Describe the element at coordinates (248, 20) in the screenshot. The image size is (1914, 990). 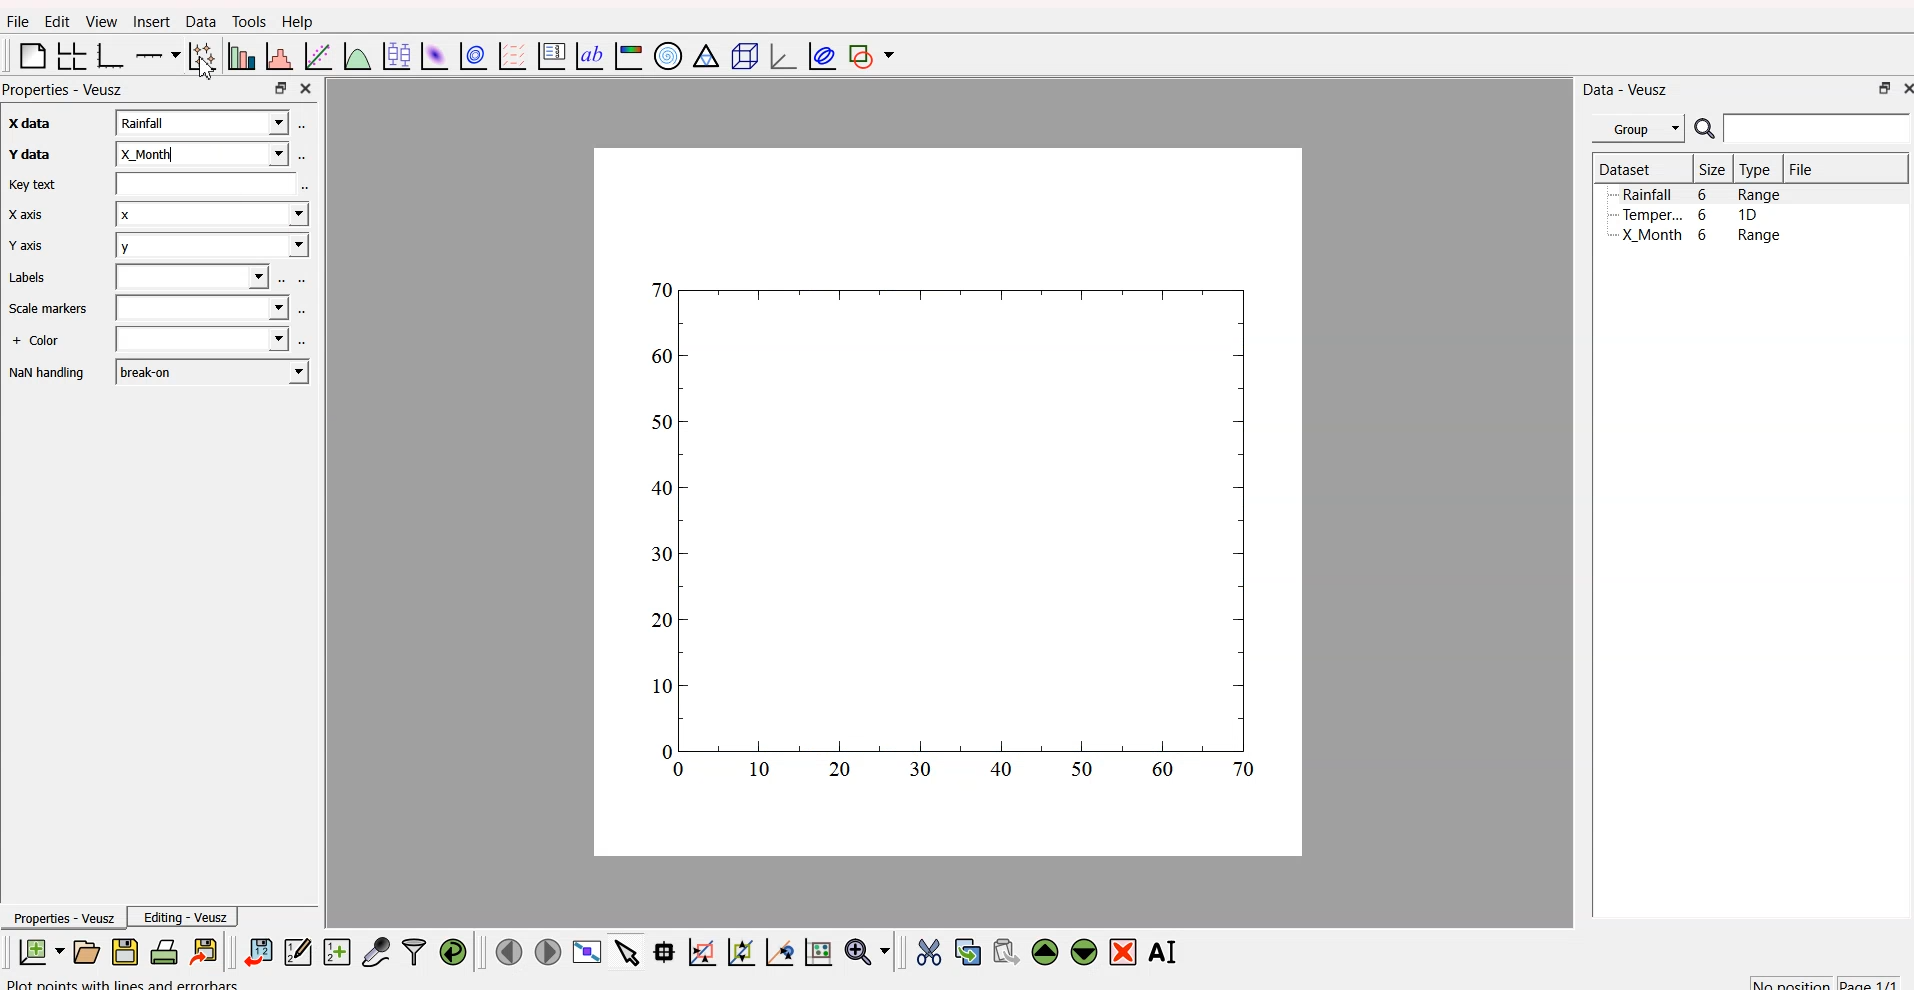
I see `Tools` at that location.